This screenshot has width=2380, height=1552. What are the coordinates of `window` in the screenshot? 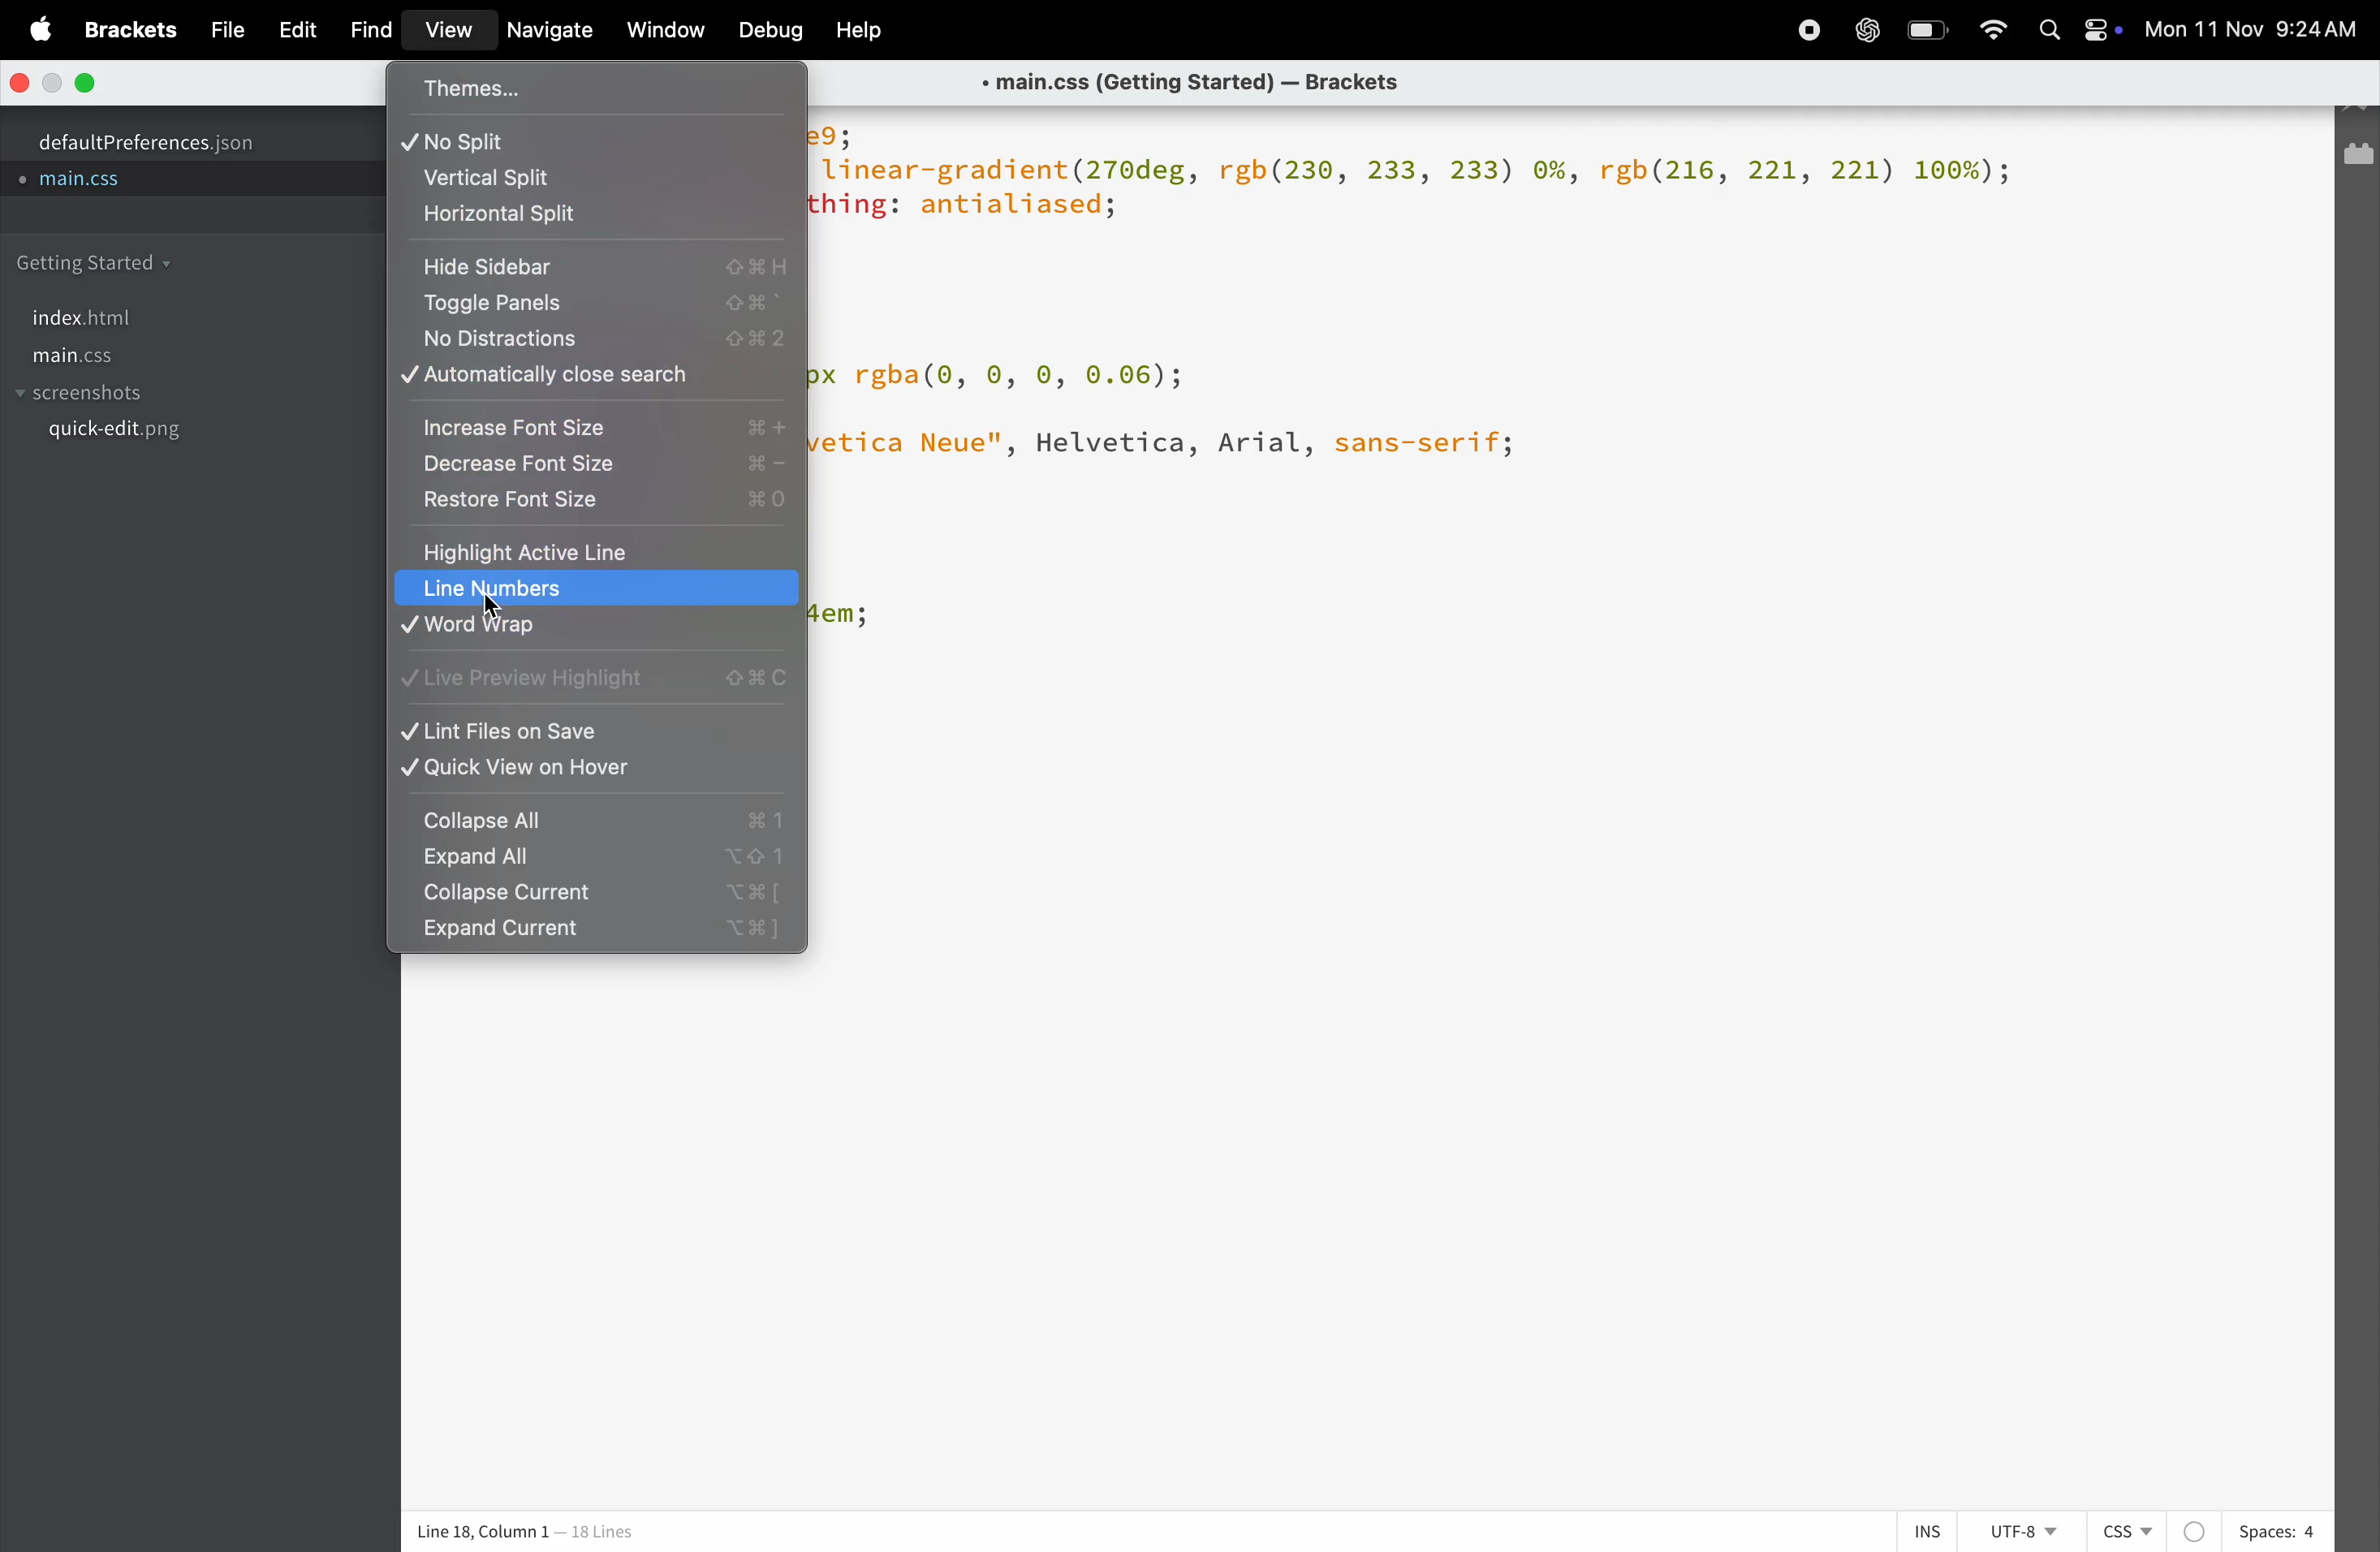 It's located at (662, 32).